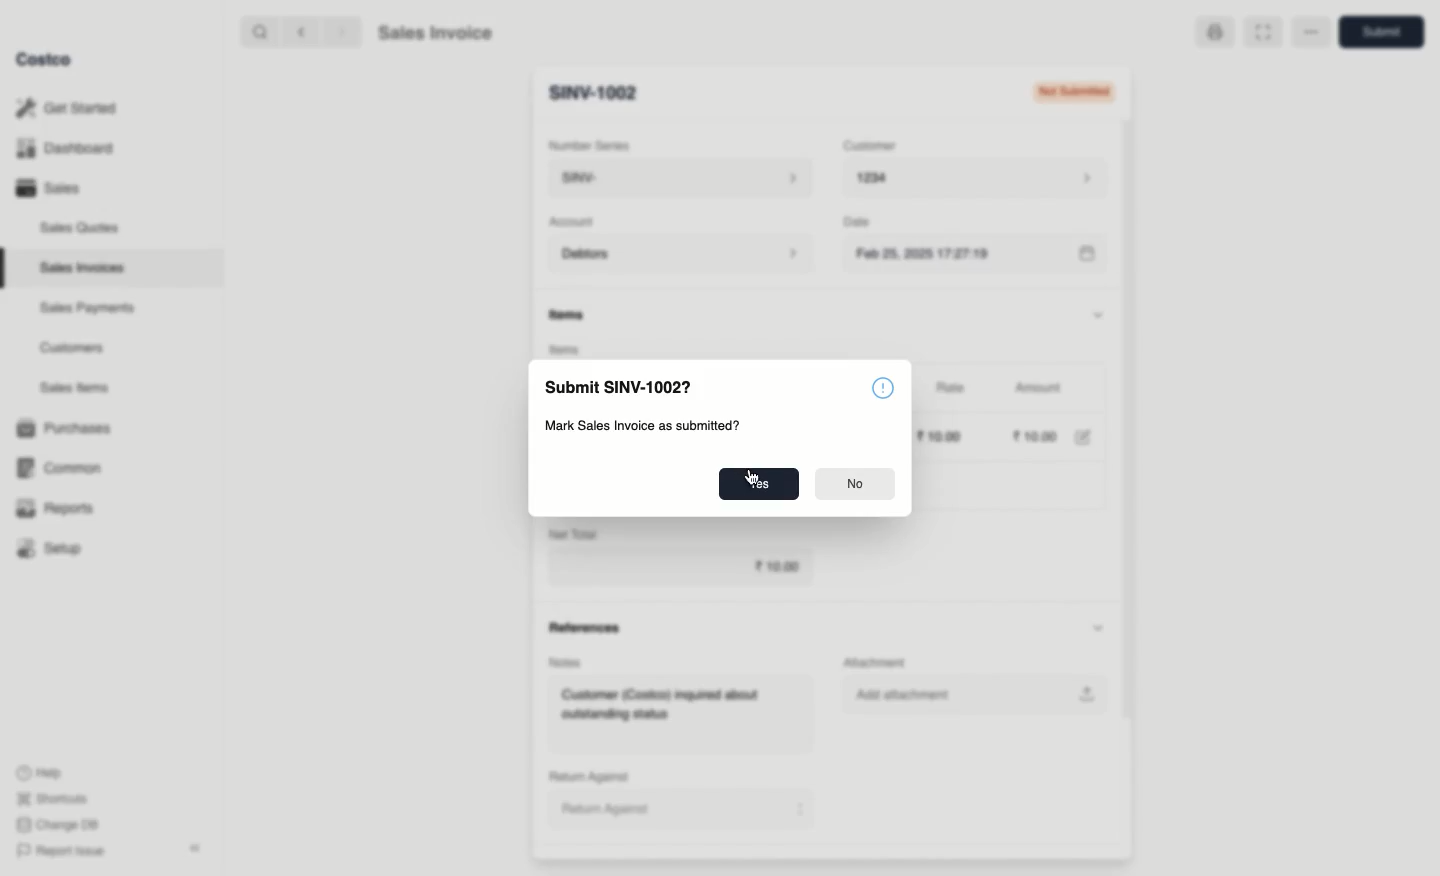 The image size is (1440, 876). I want to click on 1234, so click(983, 181).